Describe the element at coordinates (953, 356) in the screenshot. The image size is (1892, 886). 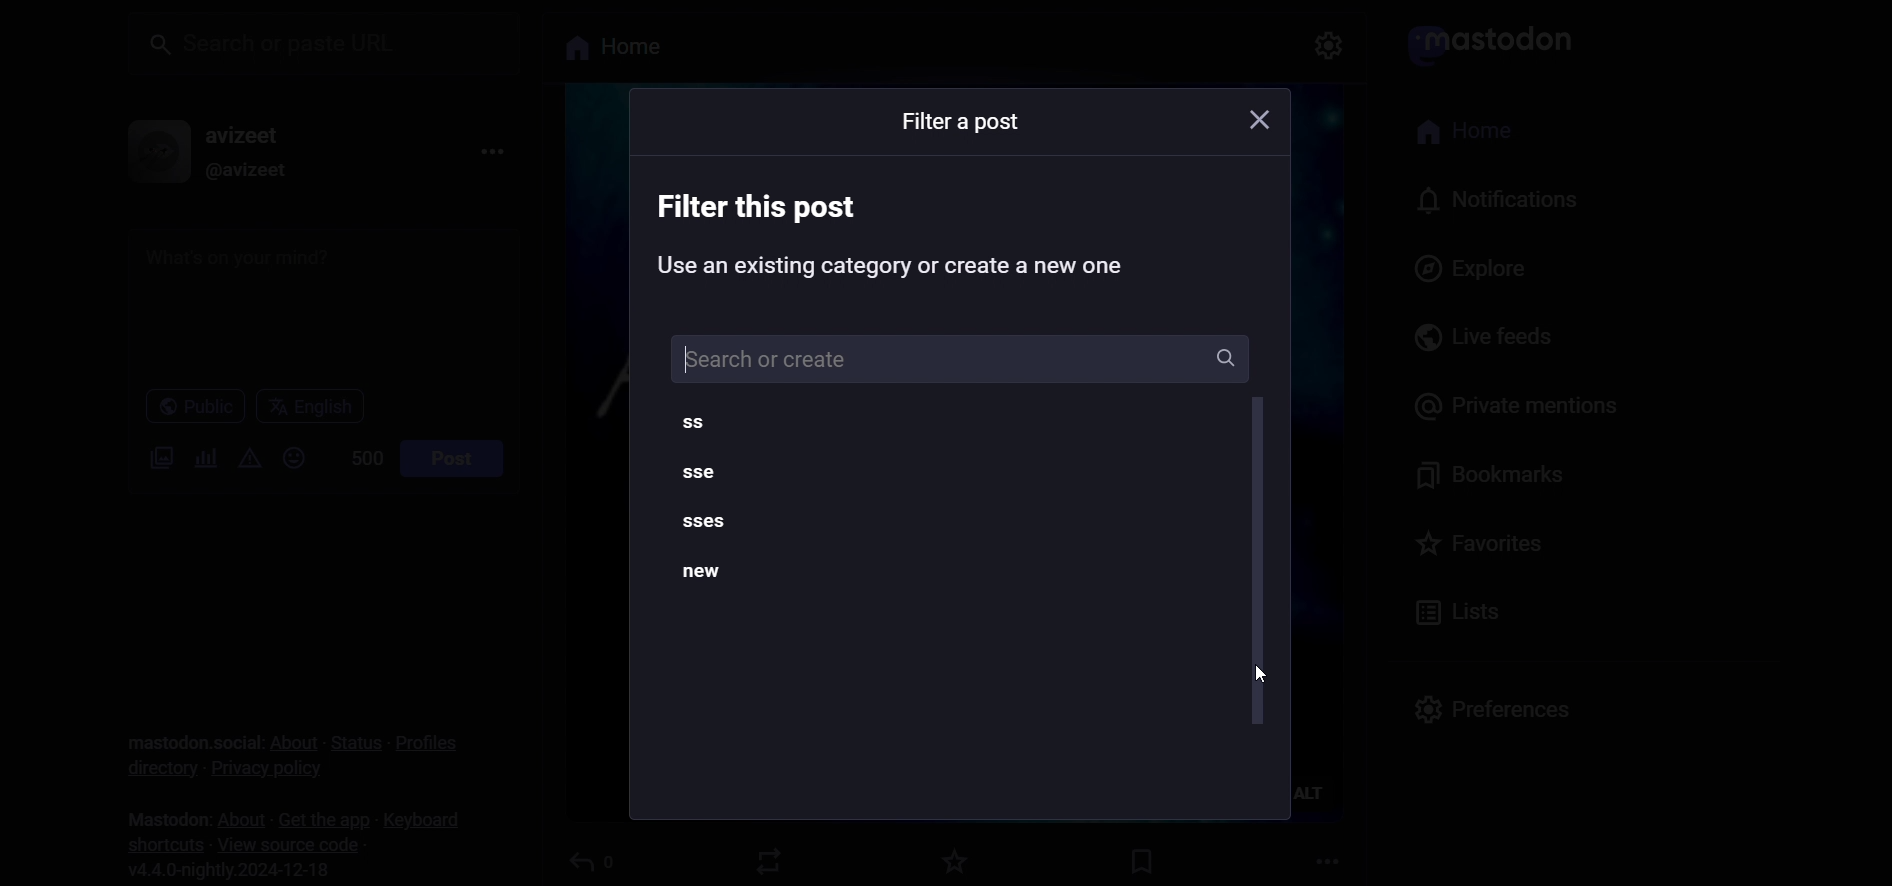
I see `earch` at that location.